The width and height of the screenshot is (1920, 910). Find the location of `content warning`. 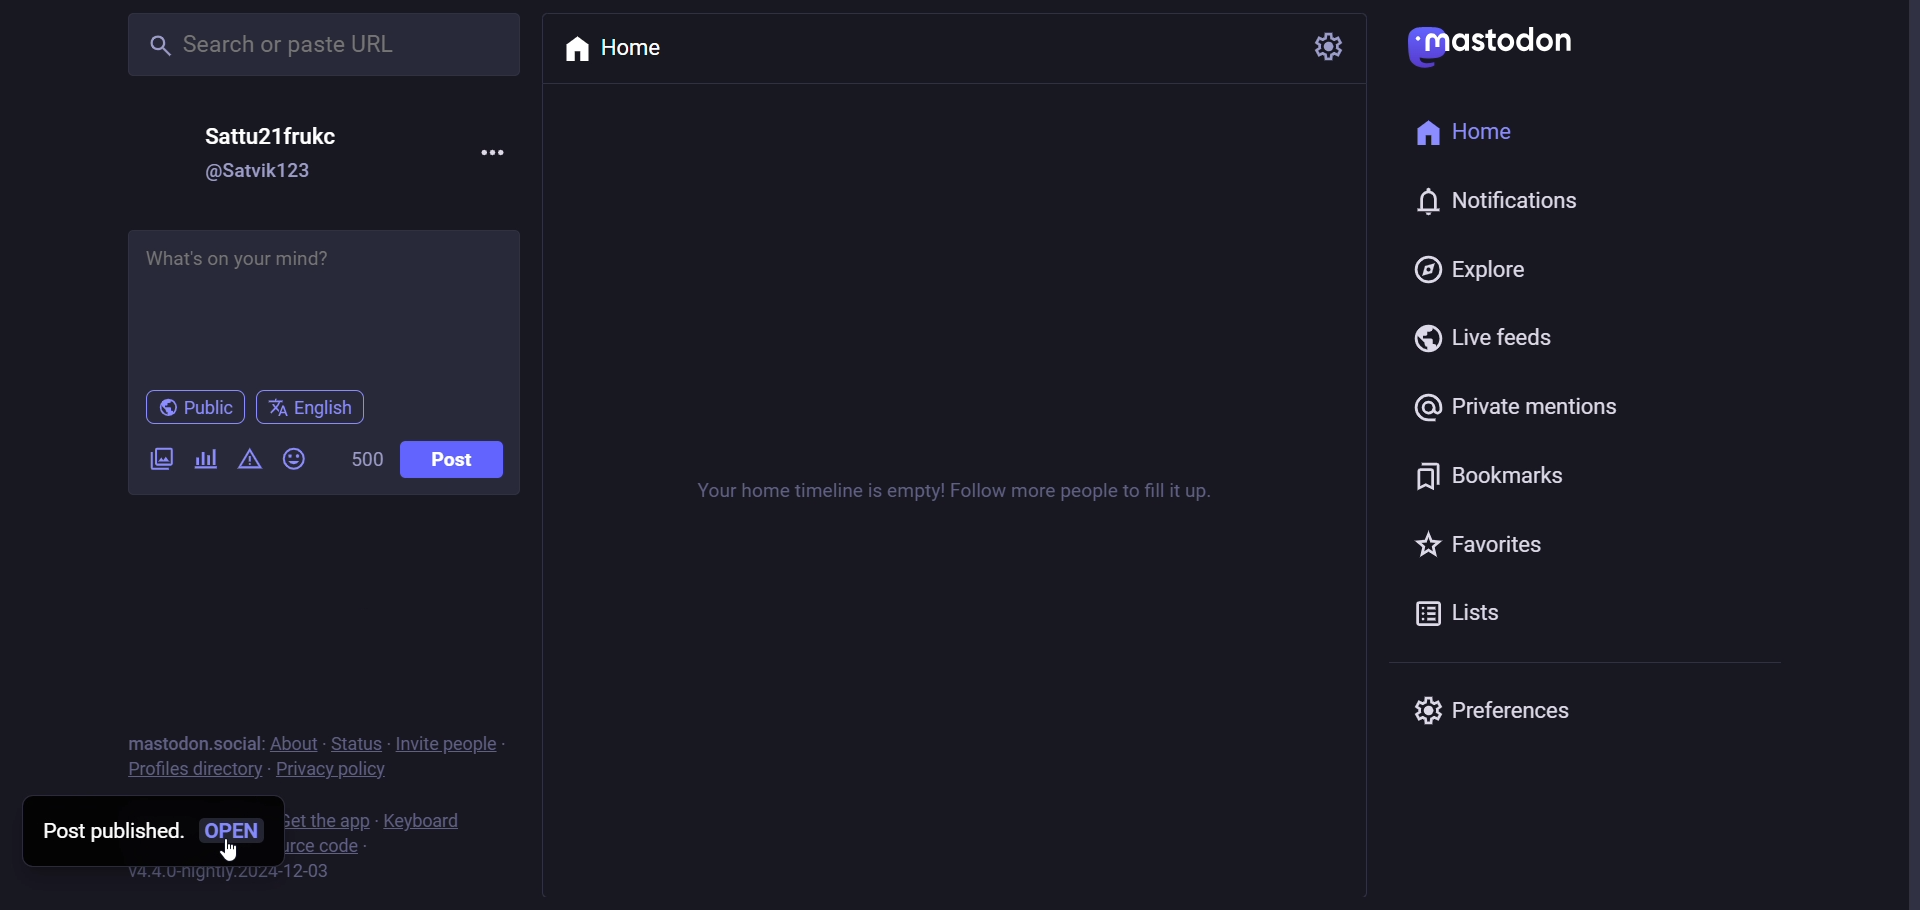

content warning is located at coordinates (246, 463).